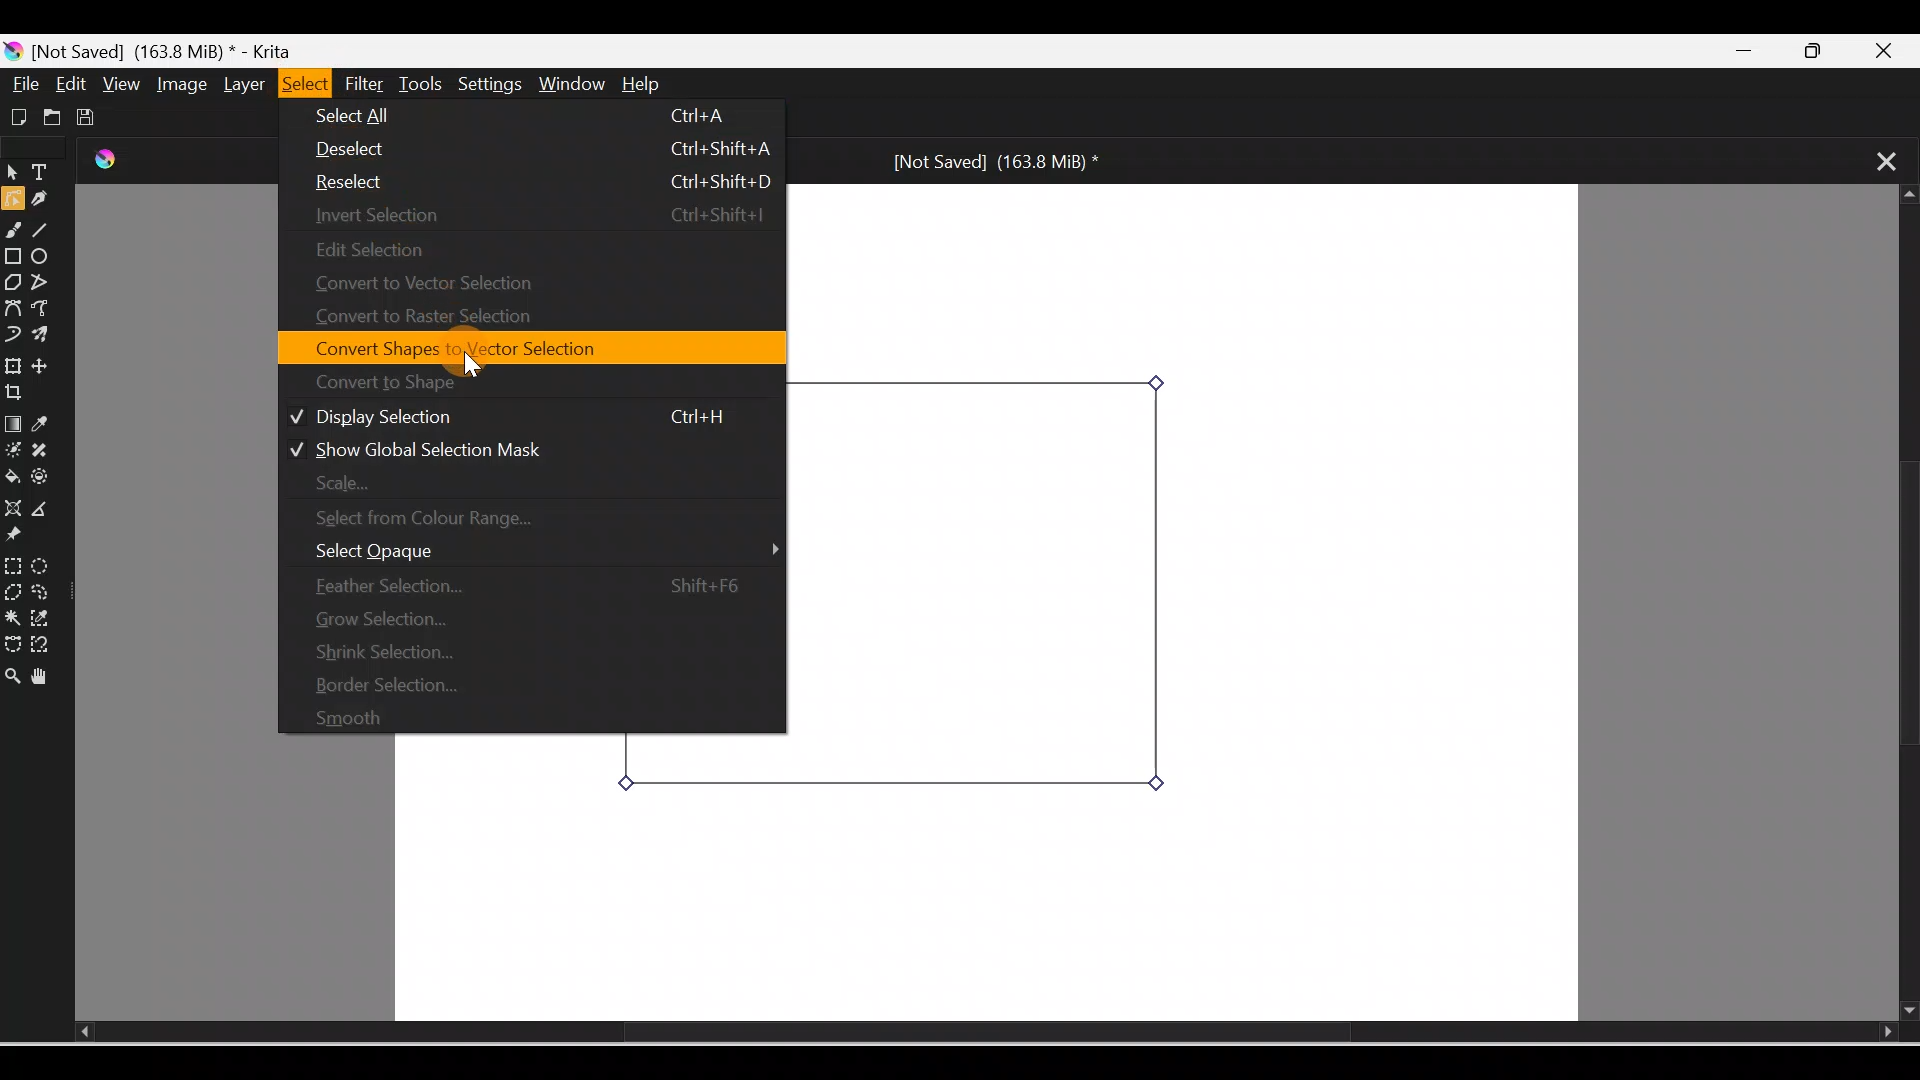 This screenshot has height=1080, width=1920. I want to click on Grow selection, so click(532, 613).